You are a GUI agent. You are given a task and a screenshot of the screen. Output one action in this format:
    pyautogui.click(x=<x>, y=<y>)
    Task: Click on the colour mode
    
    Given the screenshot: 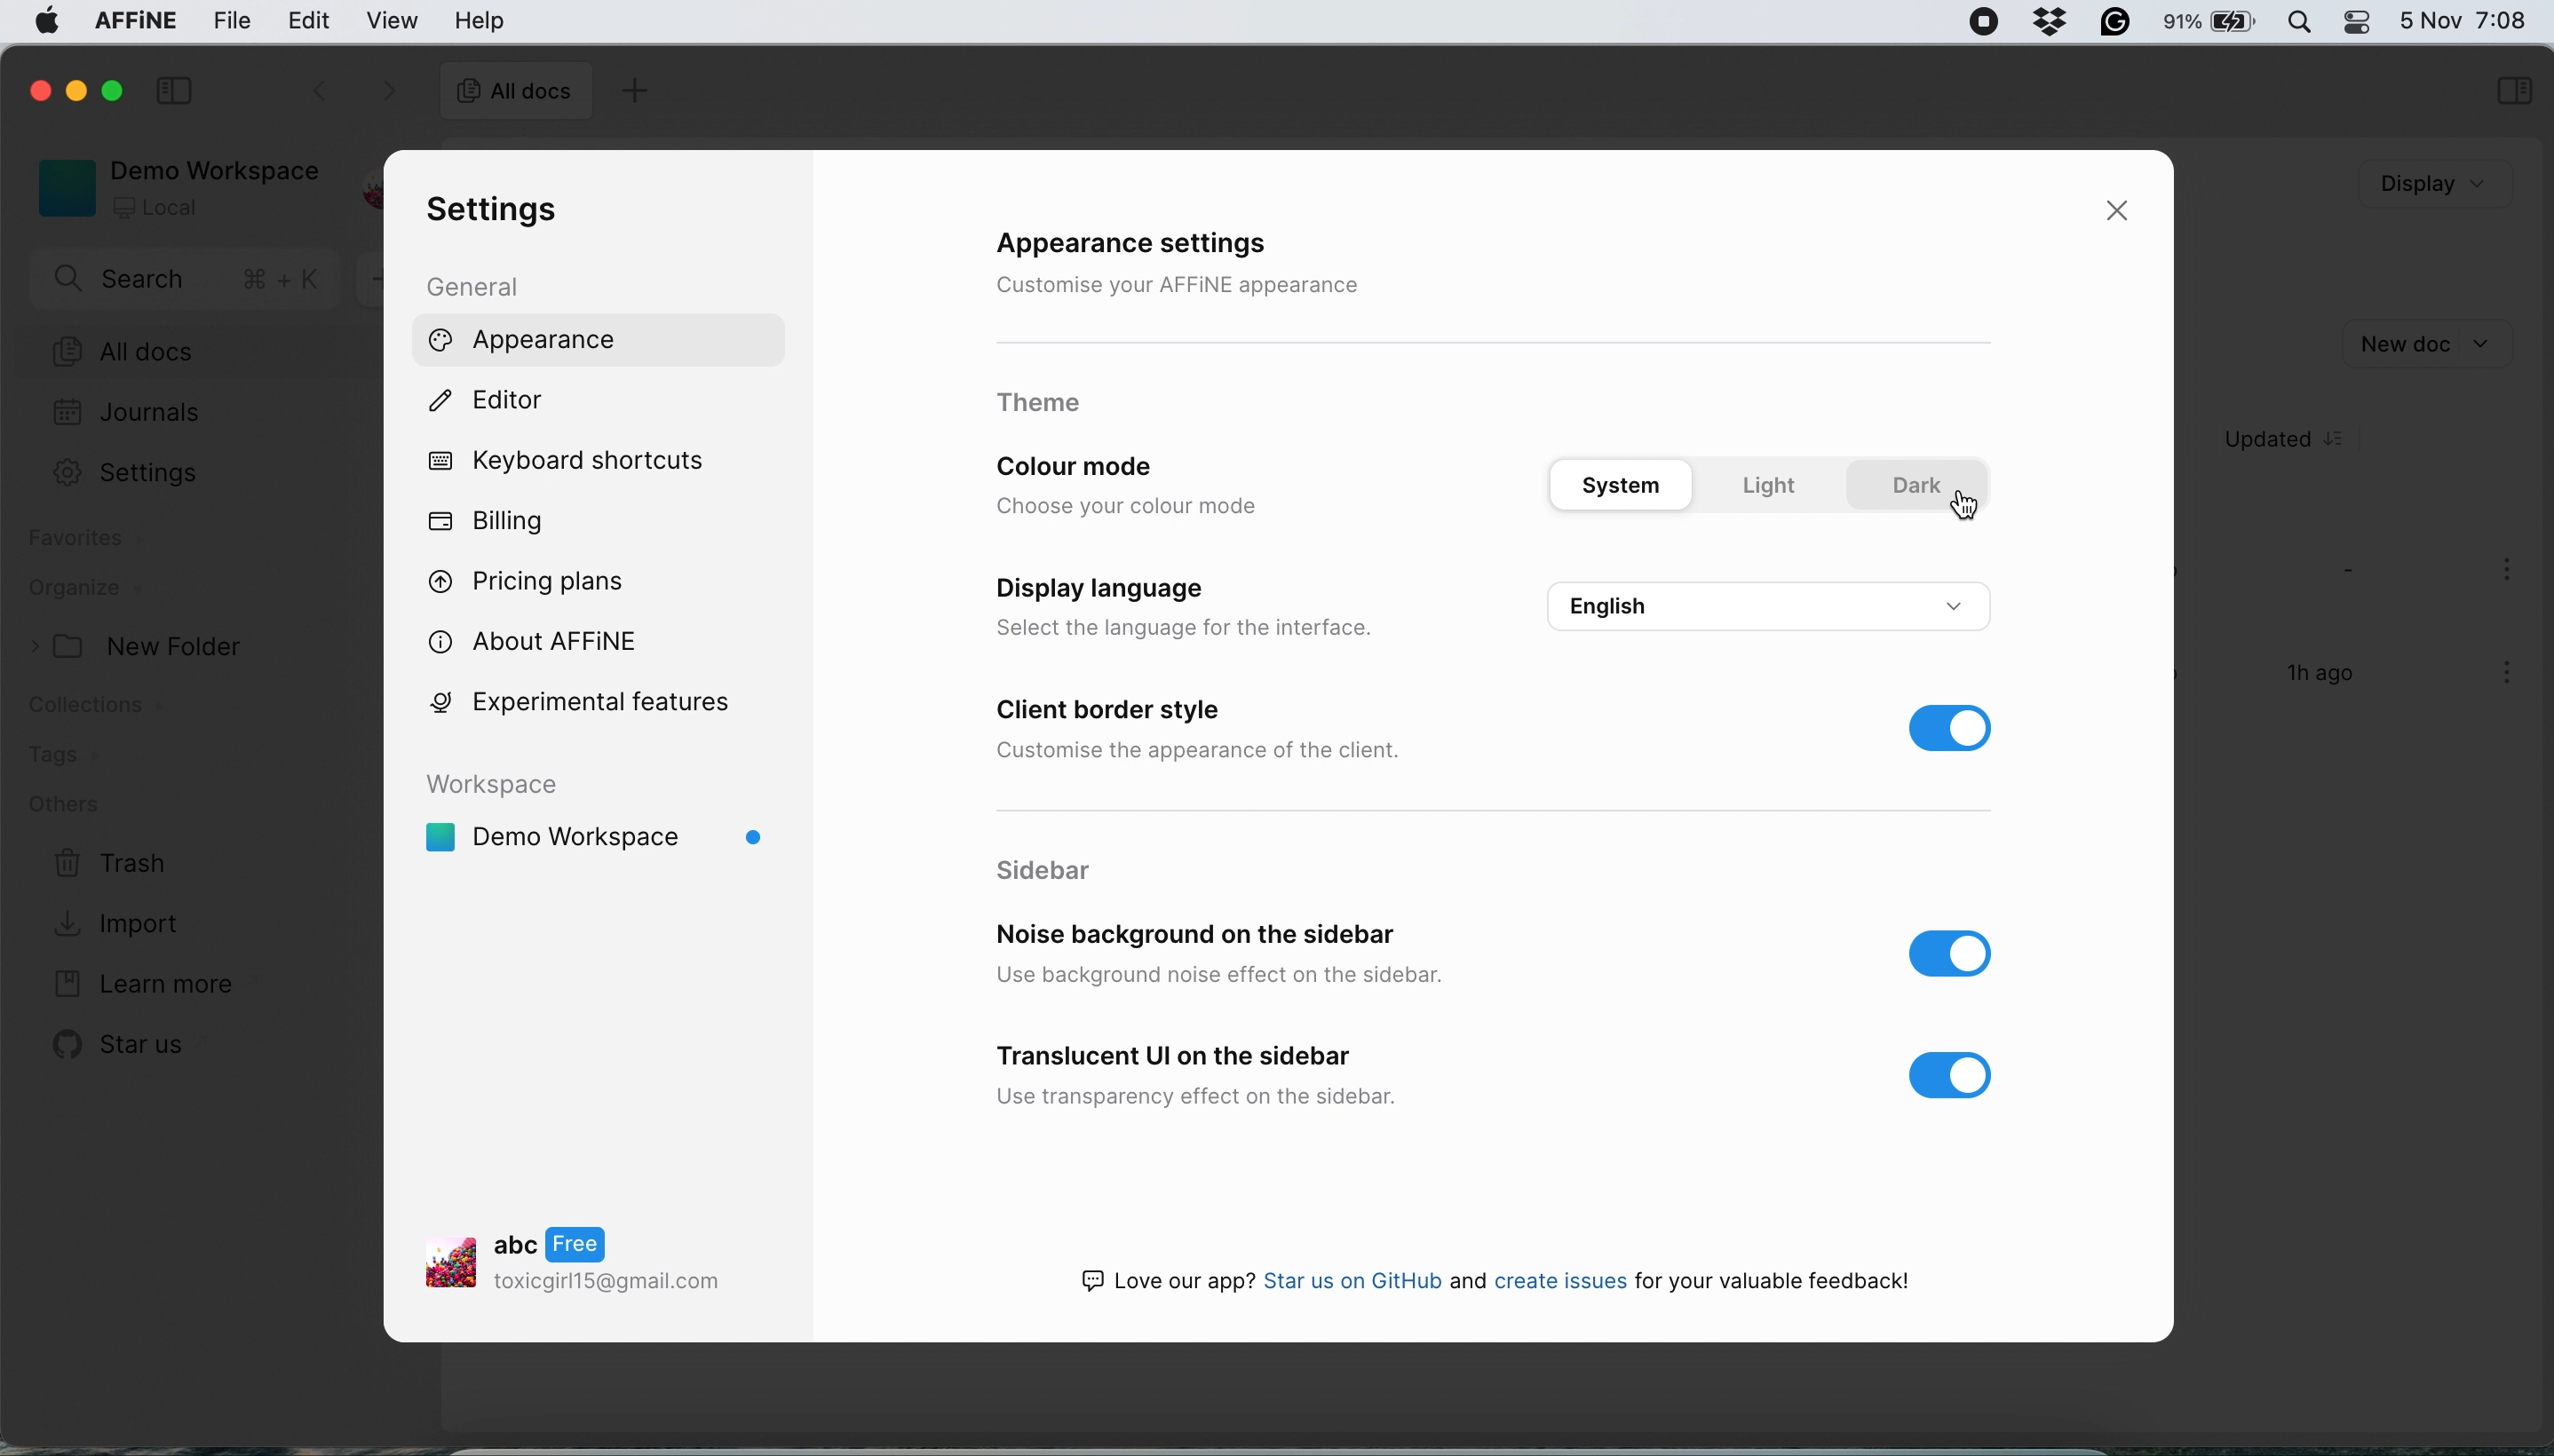 What is the action you would take?
    pyautogui.click(x=1113, y=465)
    